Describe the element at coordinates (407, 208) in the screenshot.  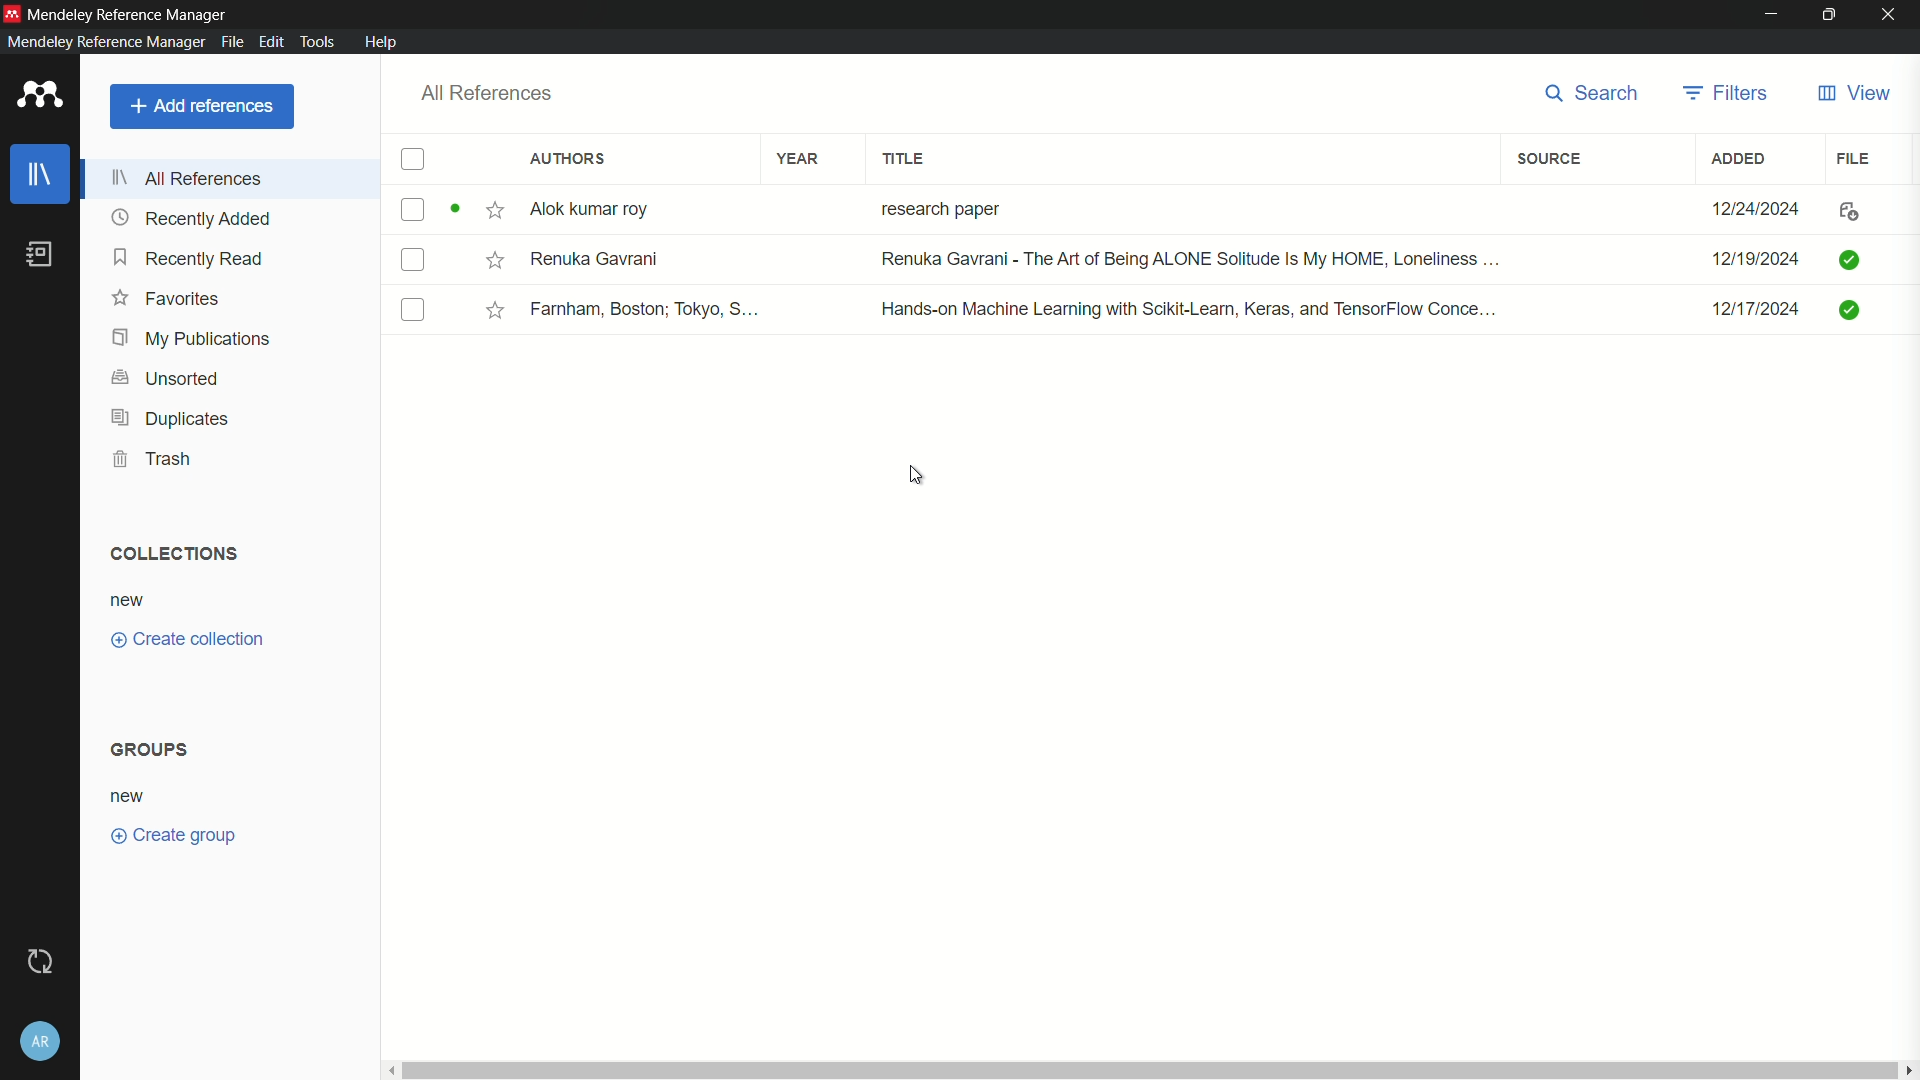
I see `check` at that location.